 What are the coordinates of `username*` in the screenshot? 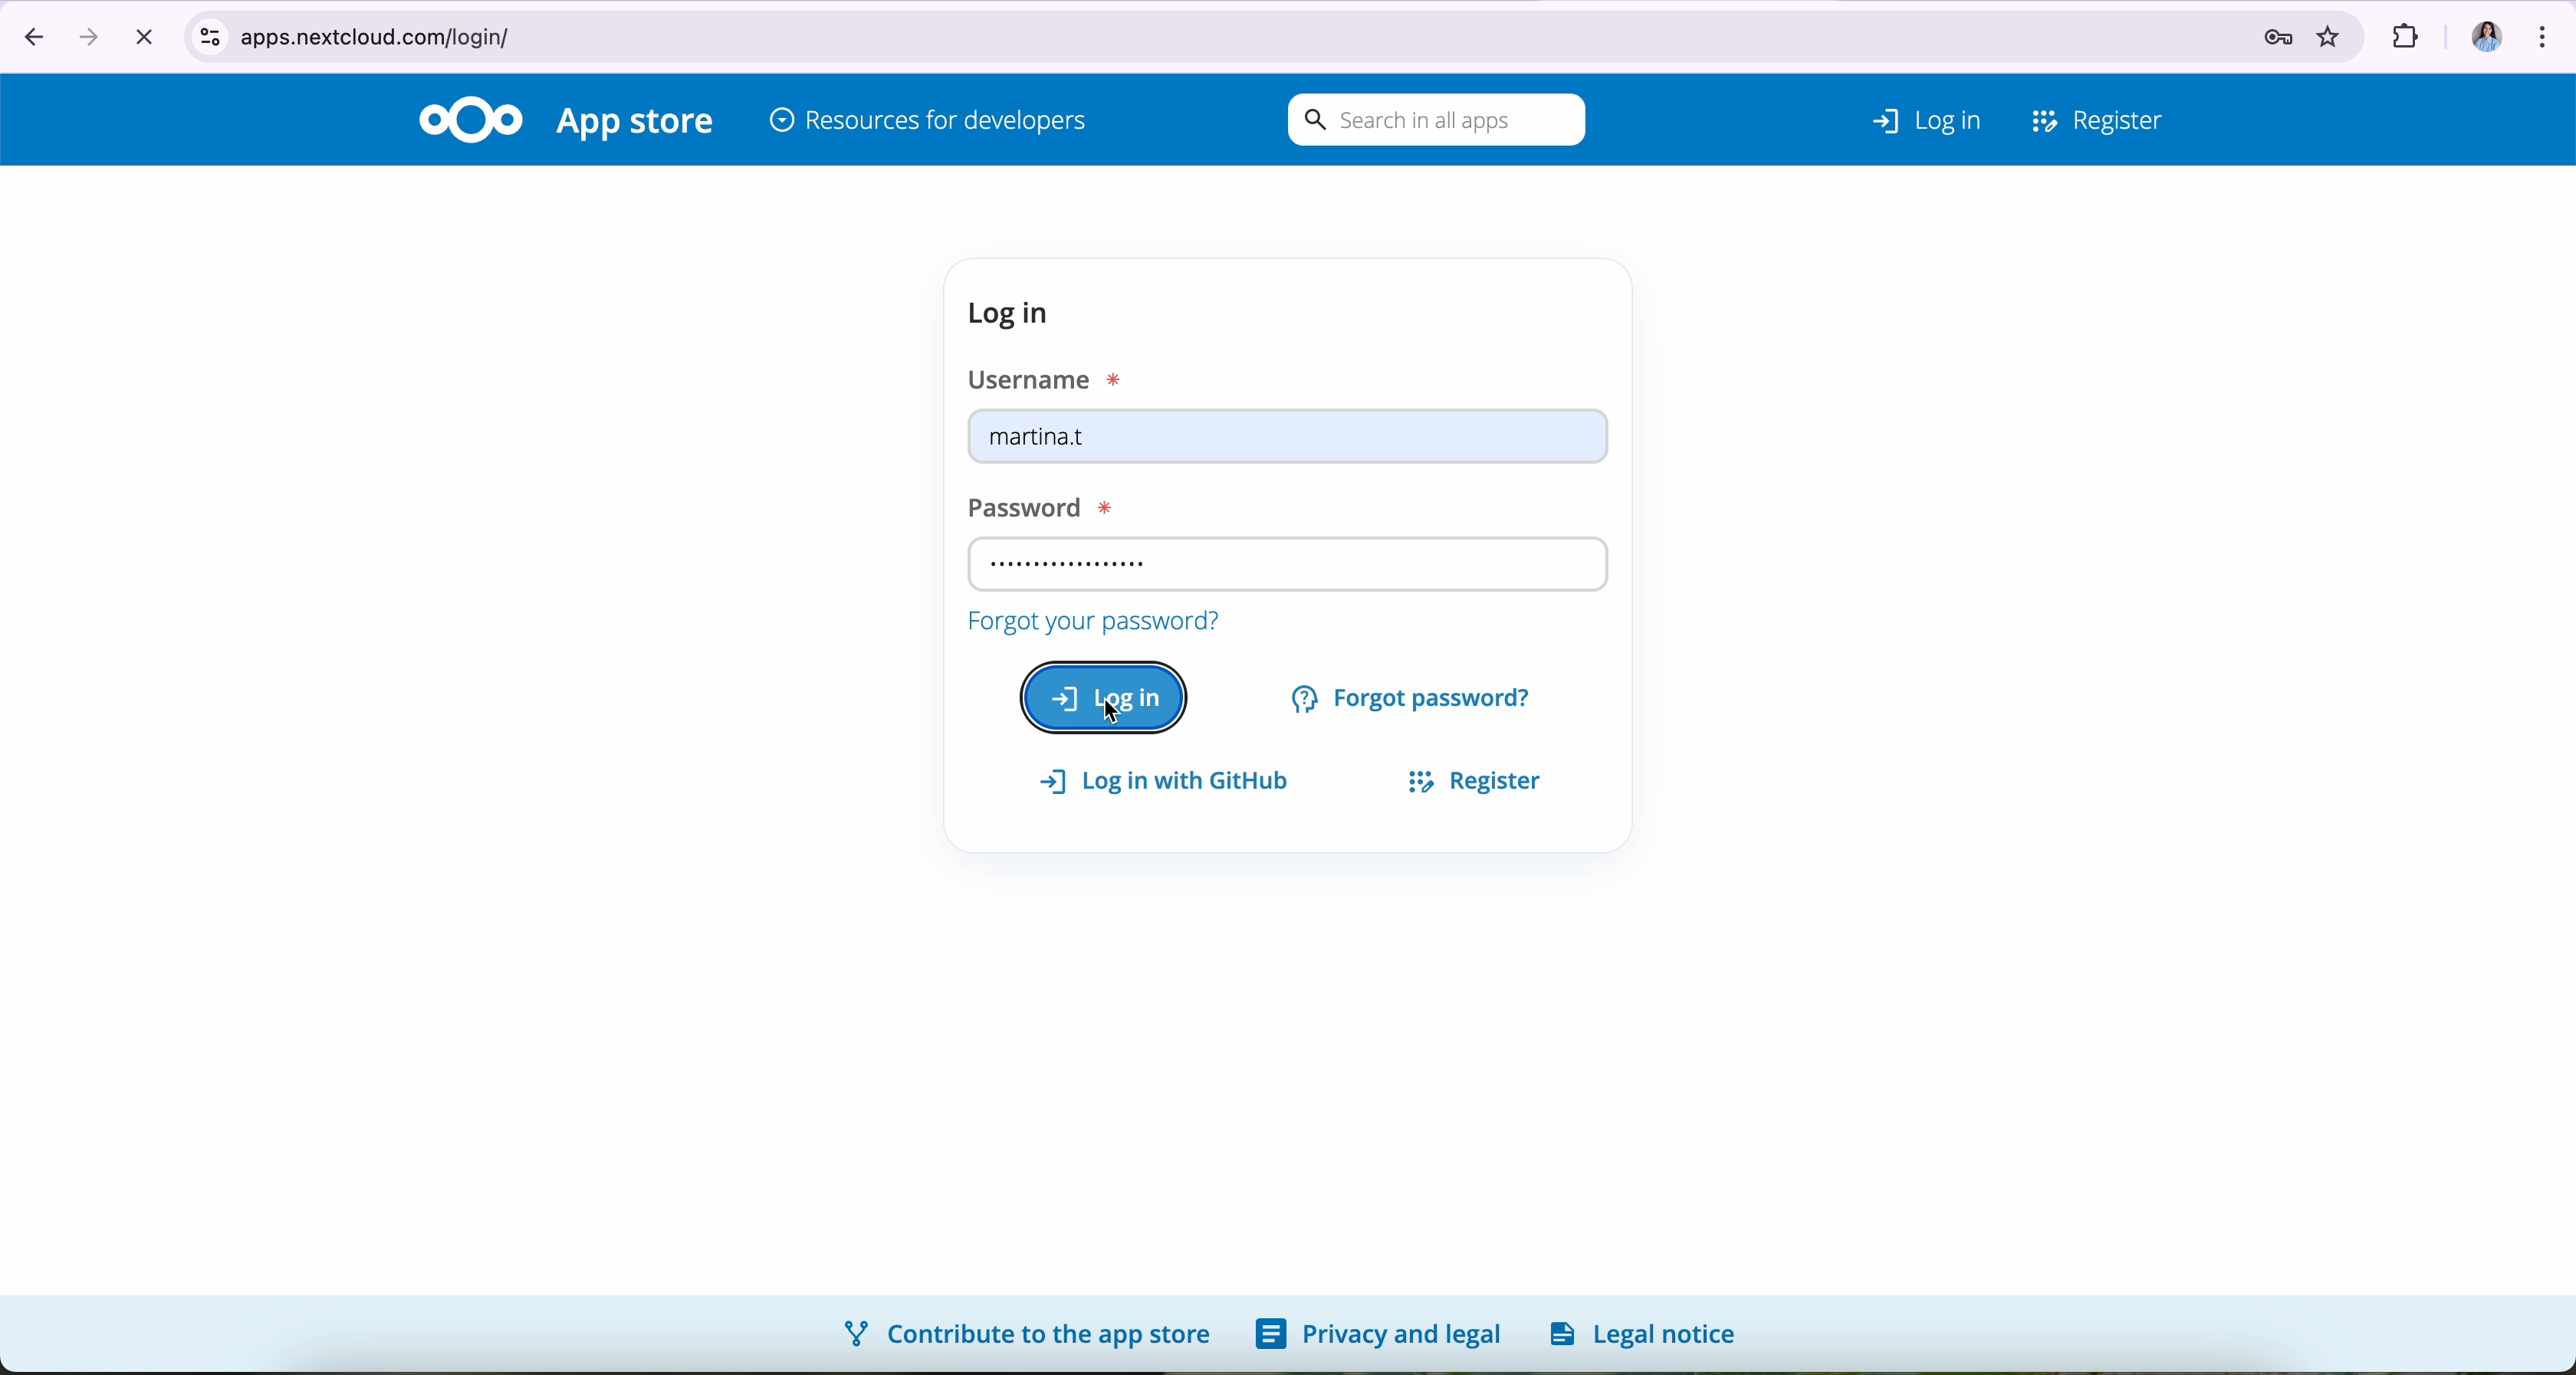 It's located at (1050, 377).